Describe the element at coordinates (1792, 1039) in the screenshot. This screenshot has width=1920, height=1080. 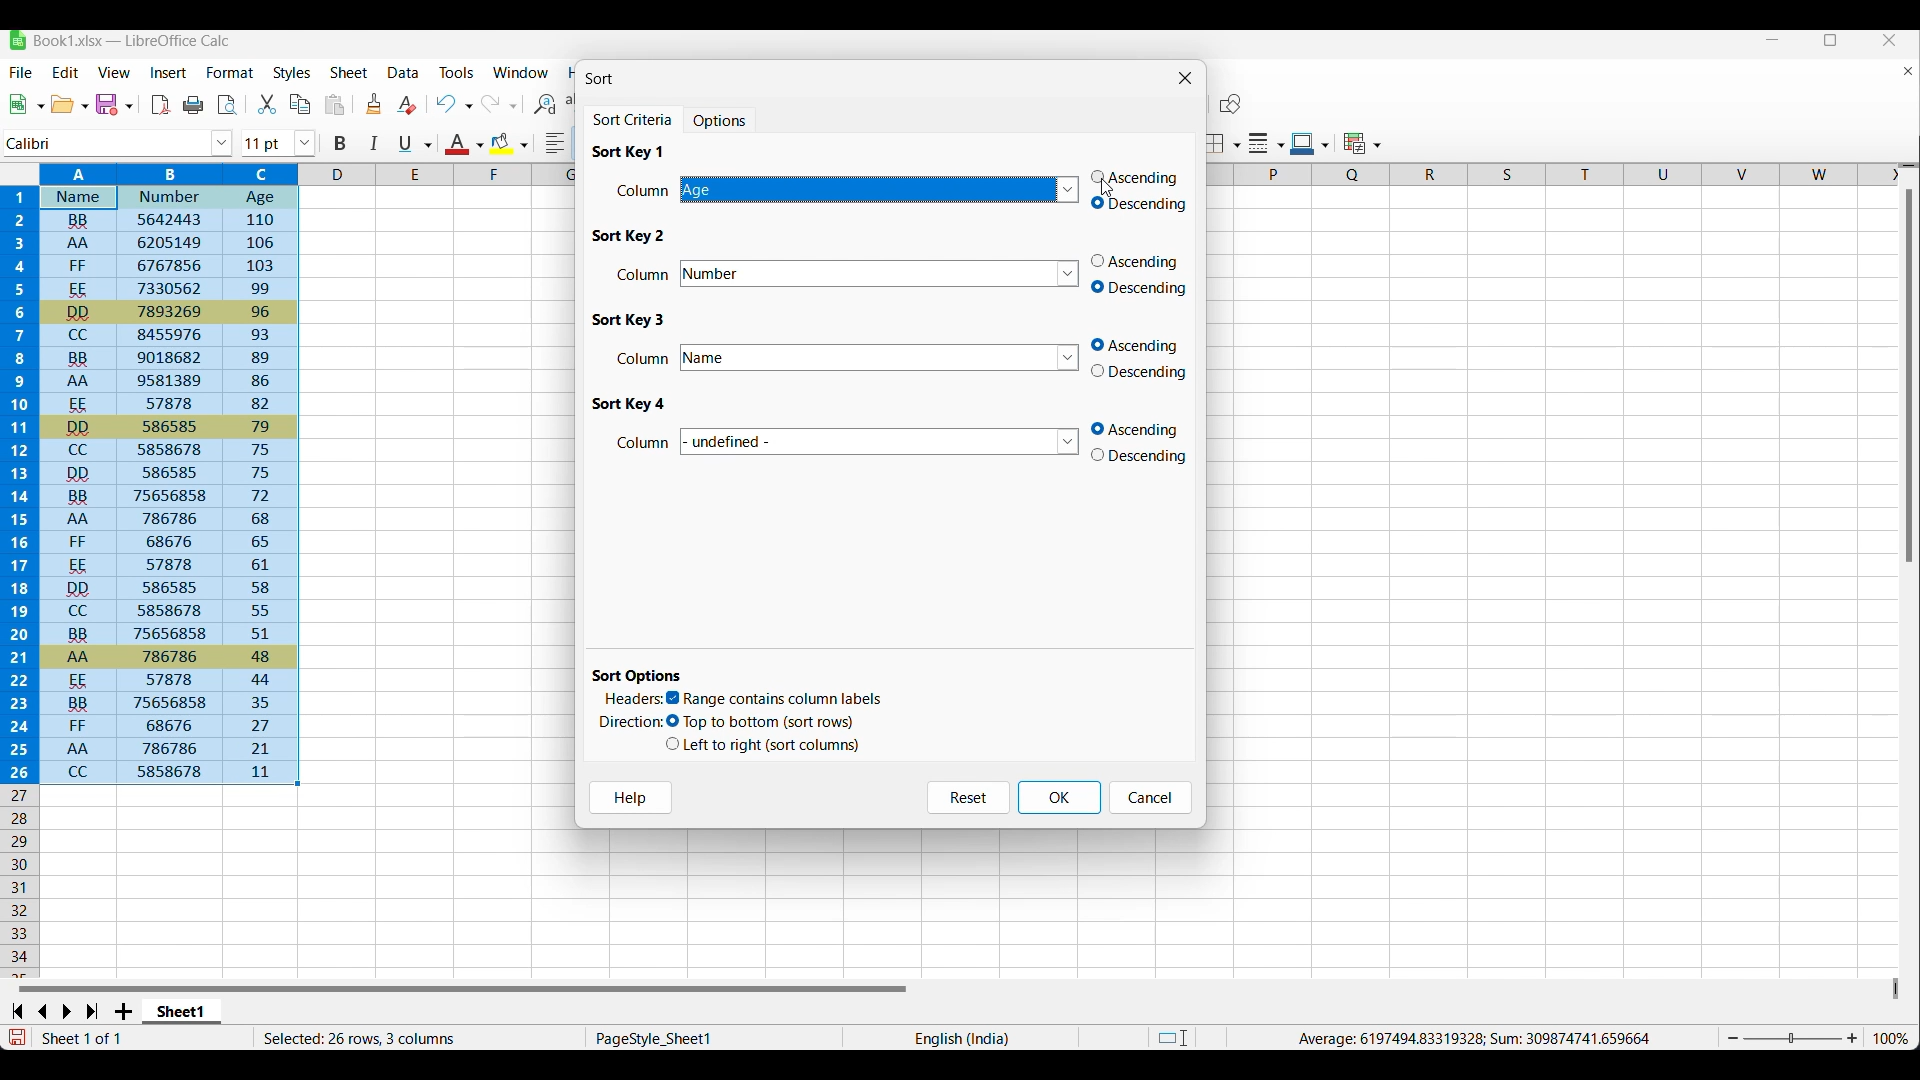
I see `Slider to change zoom` at that location.